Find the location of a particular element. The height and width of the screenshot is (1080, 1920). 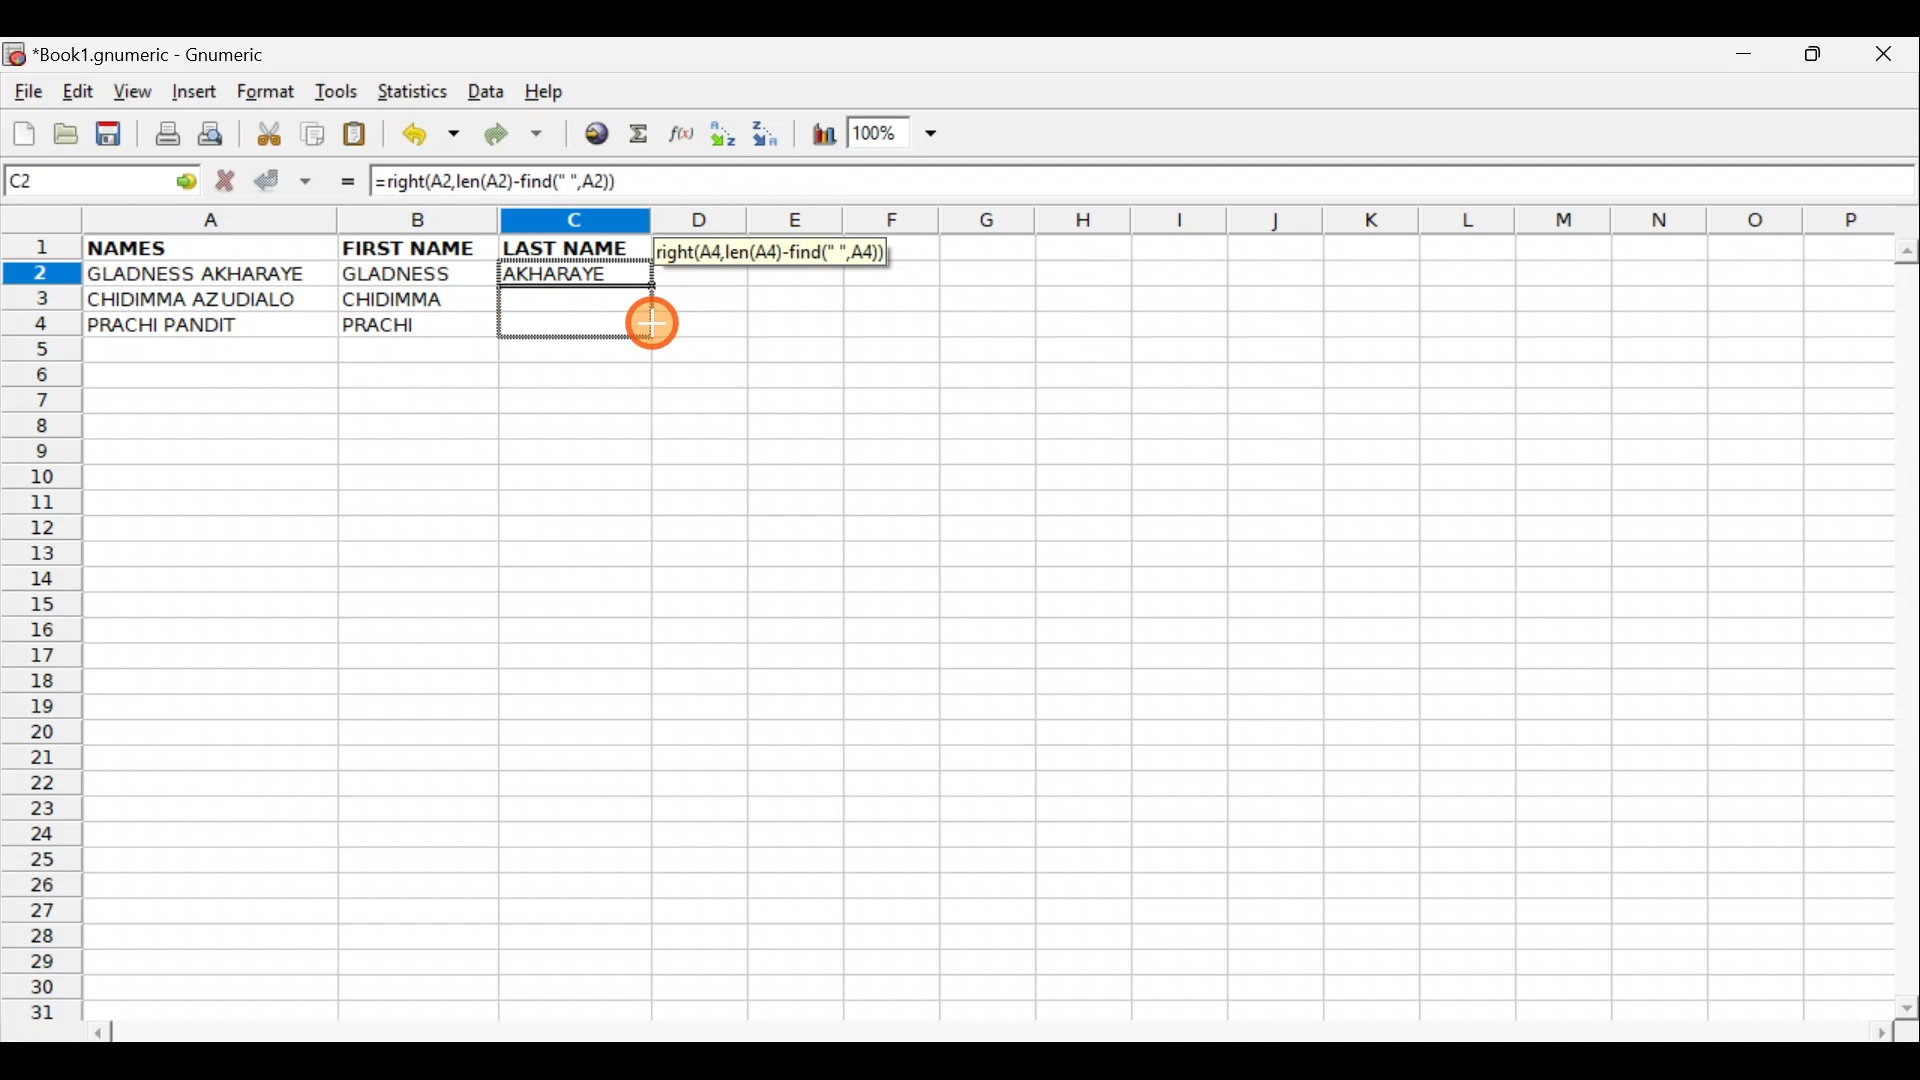

Cancel change is located at coordinates (230, 177).